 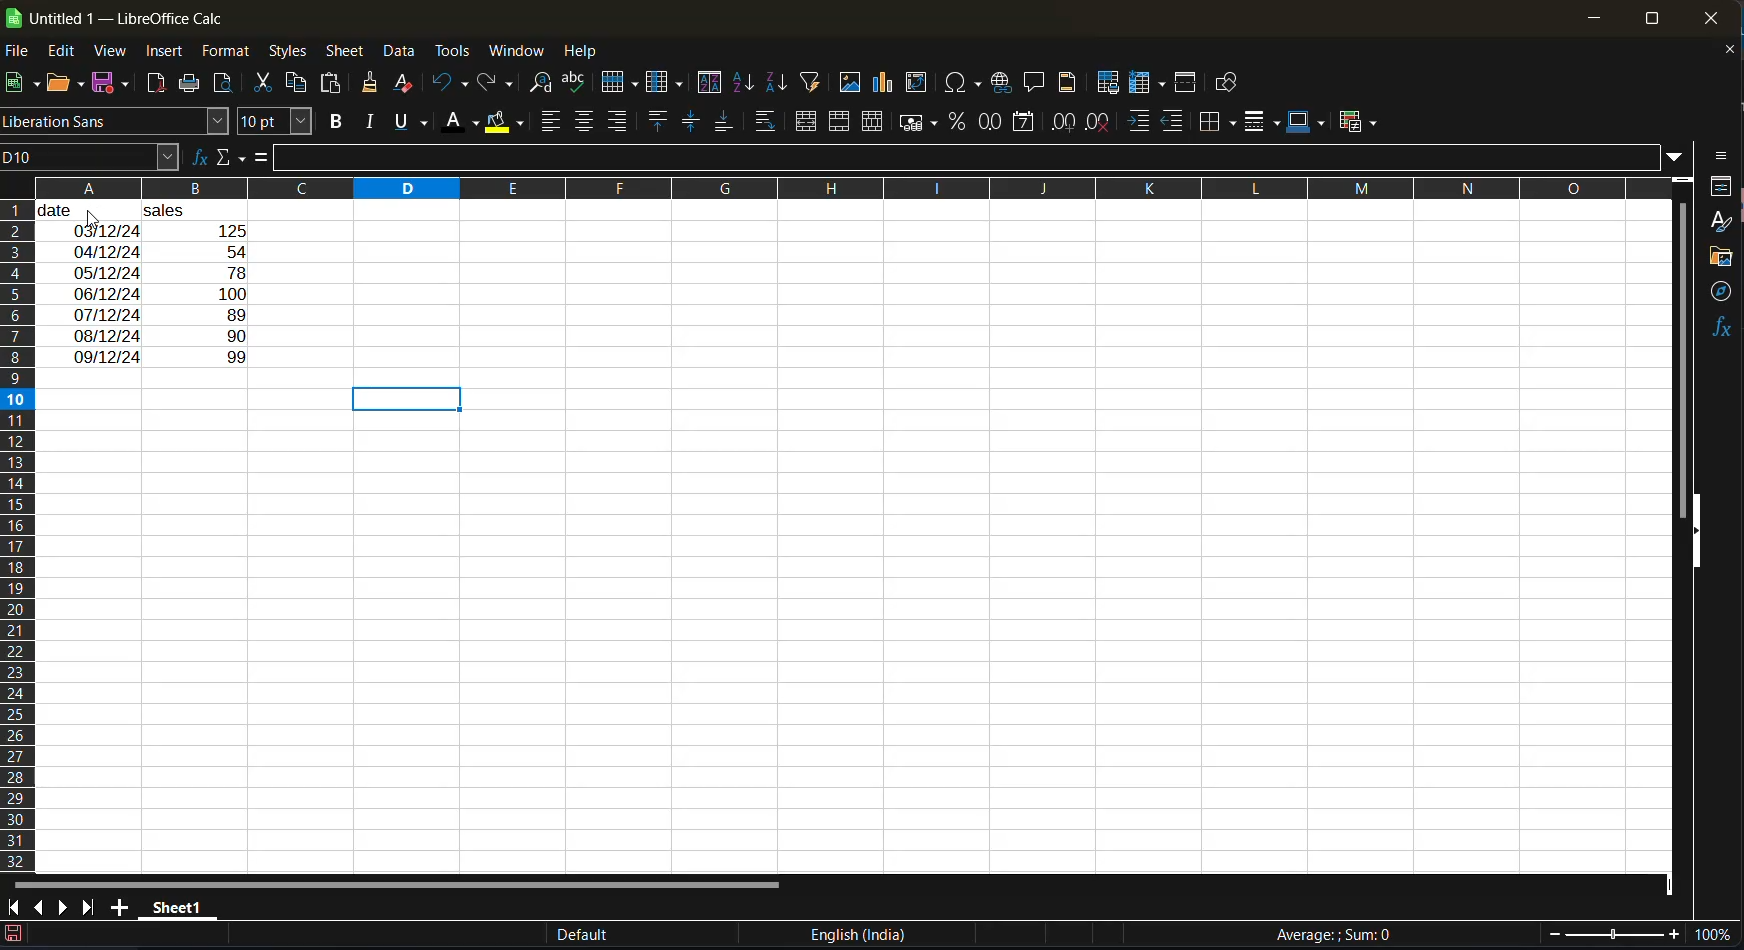 What do you see at coordinates (617, 120) in the screenshot?
I see `align right` at bounding box center [617, 120].